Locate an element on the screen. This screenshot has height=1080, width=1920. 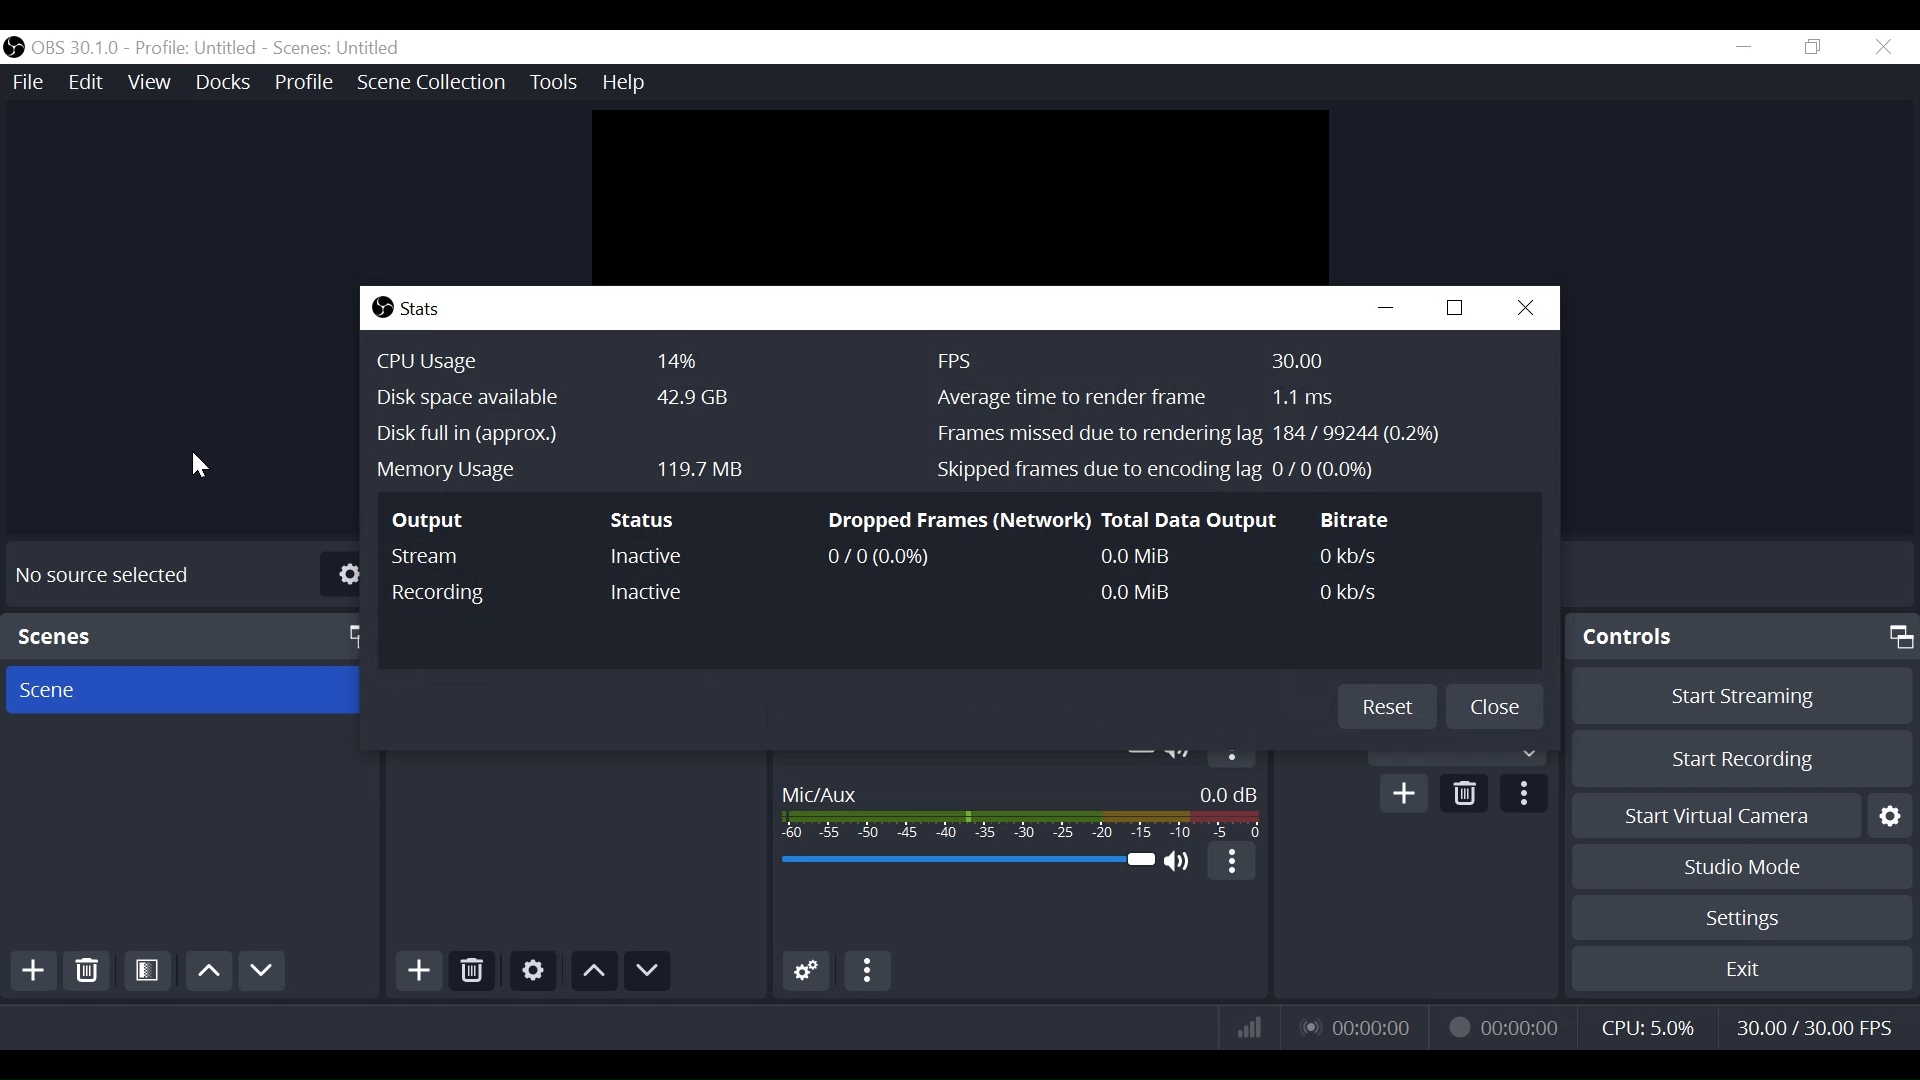
Scene Name is located at coordinates (343, 47).